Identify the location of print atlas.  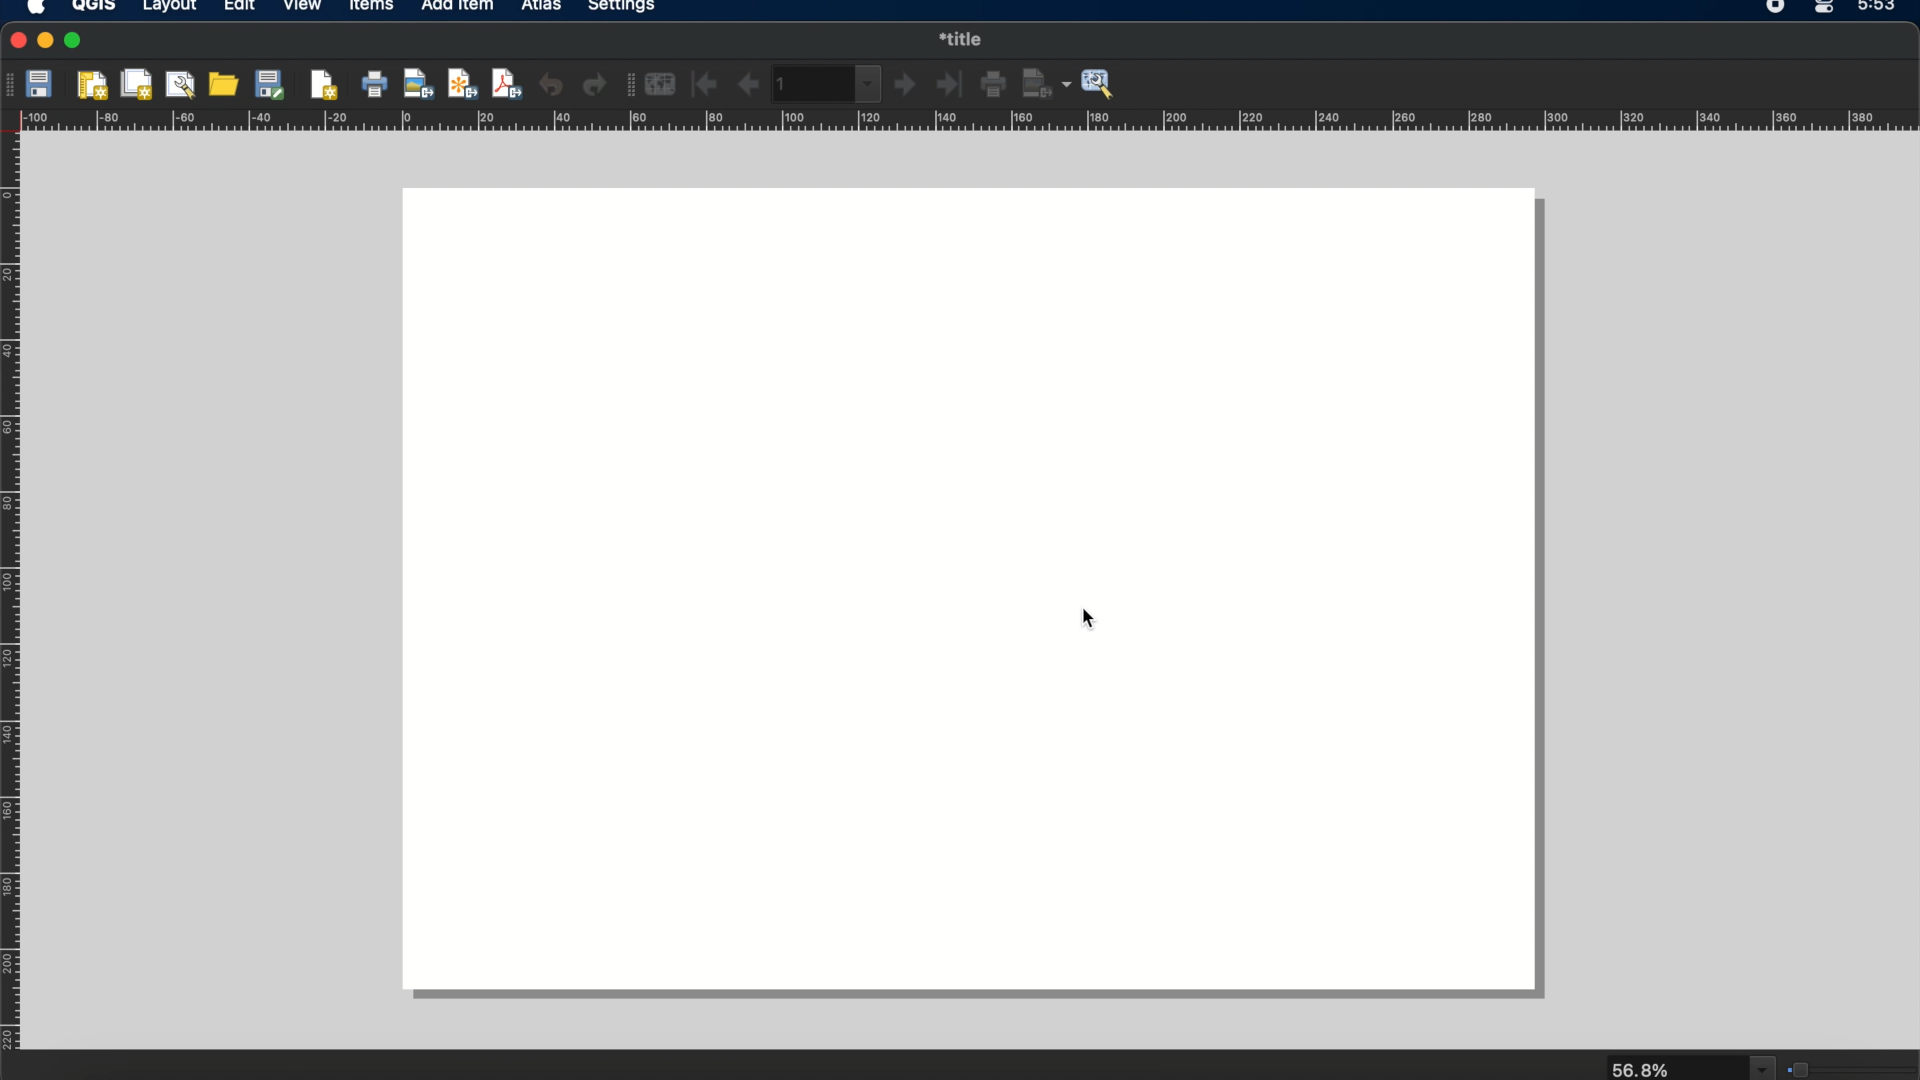
(991, 84).